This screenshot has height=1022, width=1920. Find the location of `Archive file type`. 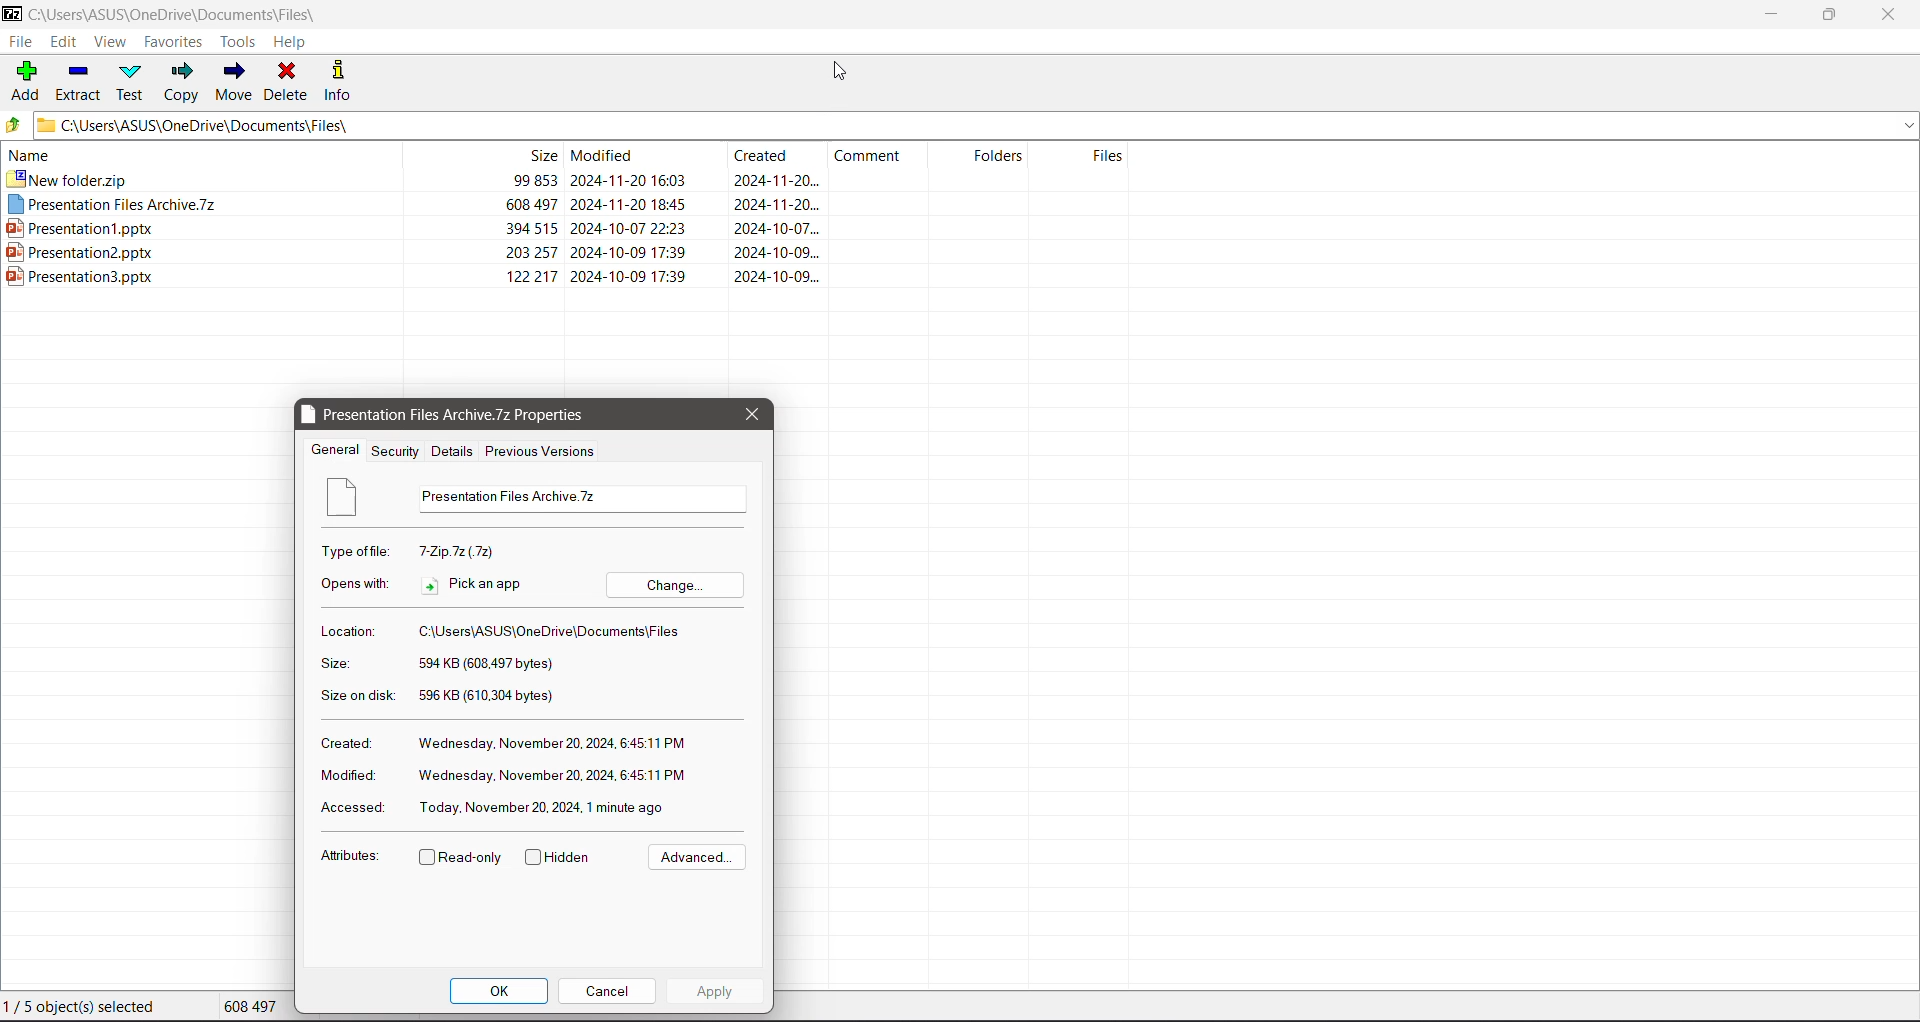

Archive file type is located at coordinates (457, 551).